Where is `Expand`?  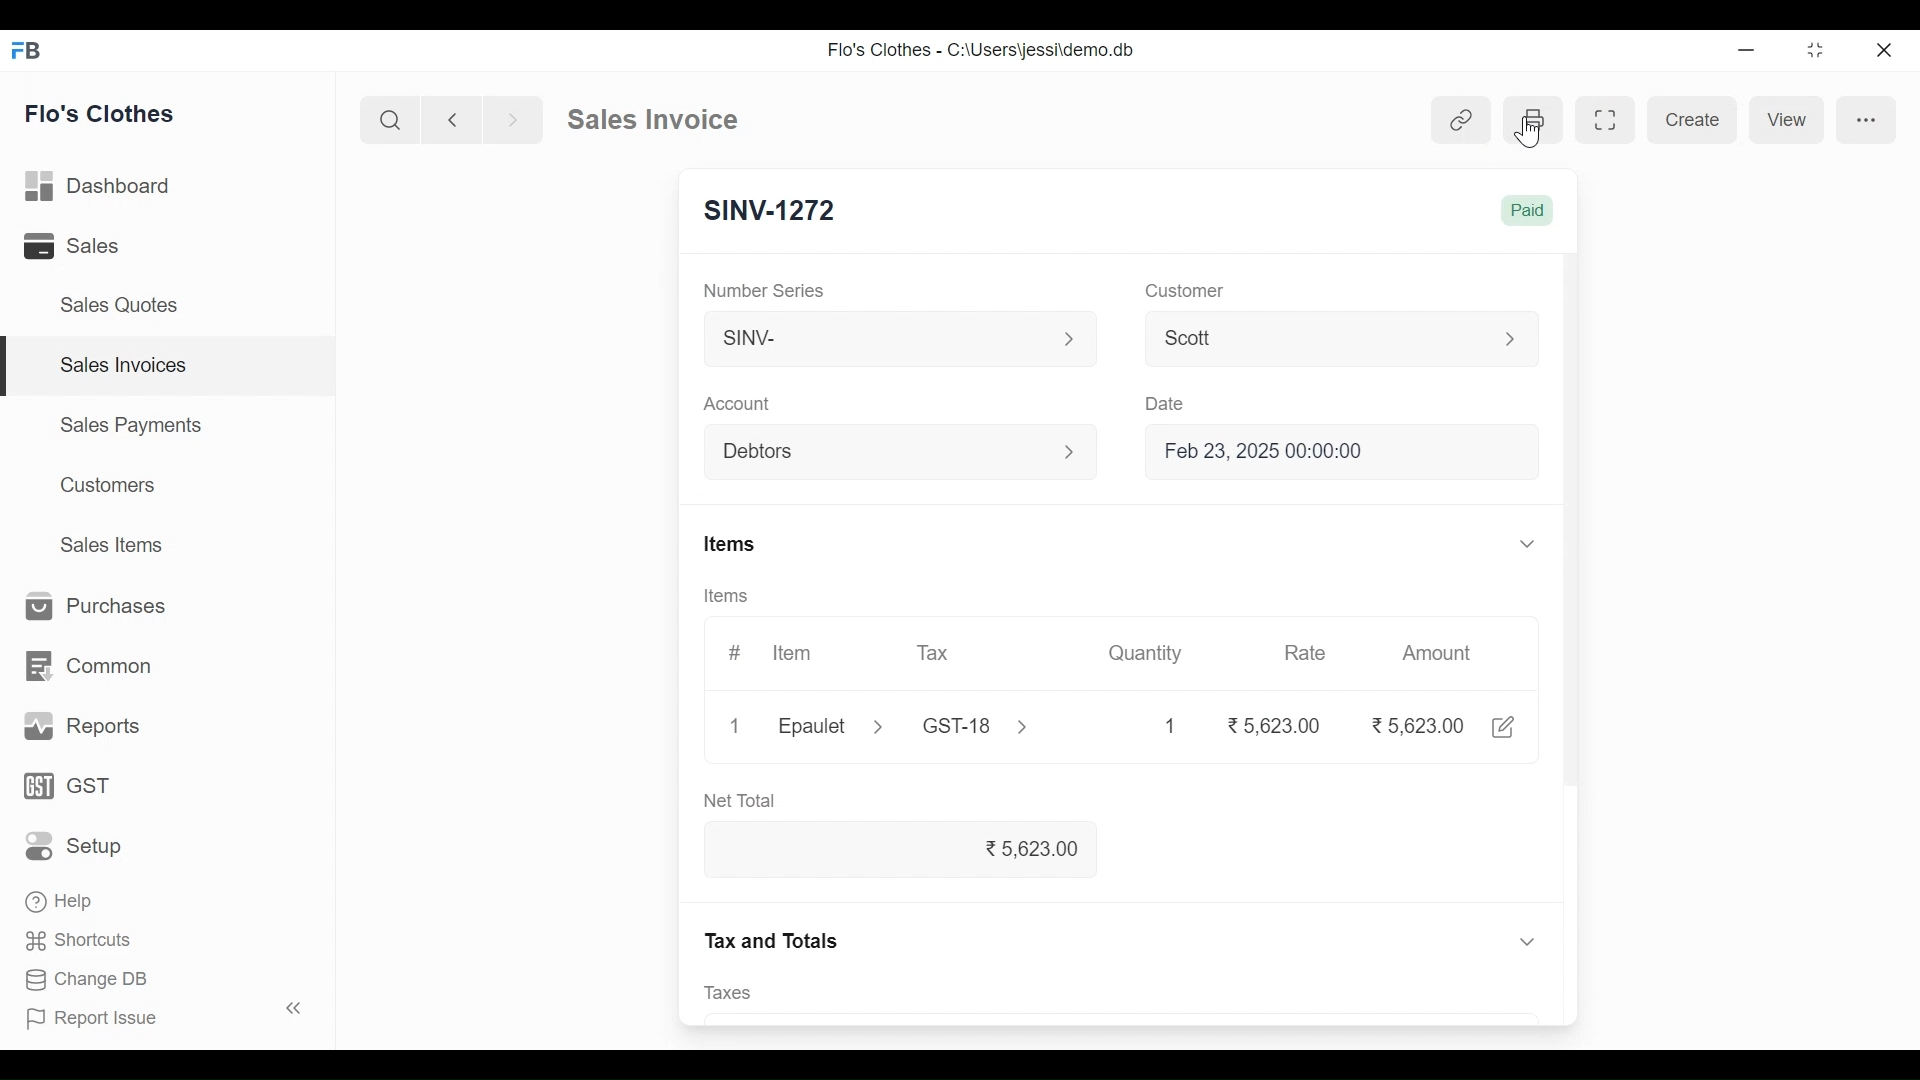 Expand is located at coordinates (1071, 451).